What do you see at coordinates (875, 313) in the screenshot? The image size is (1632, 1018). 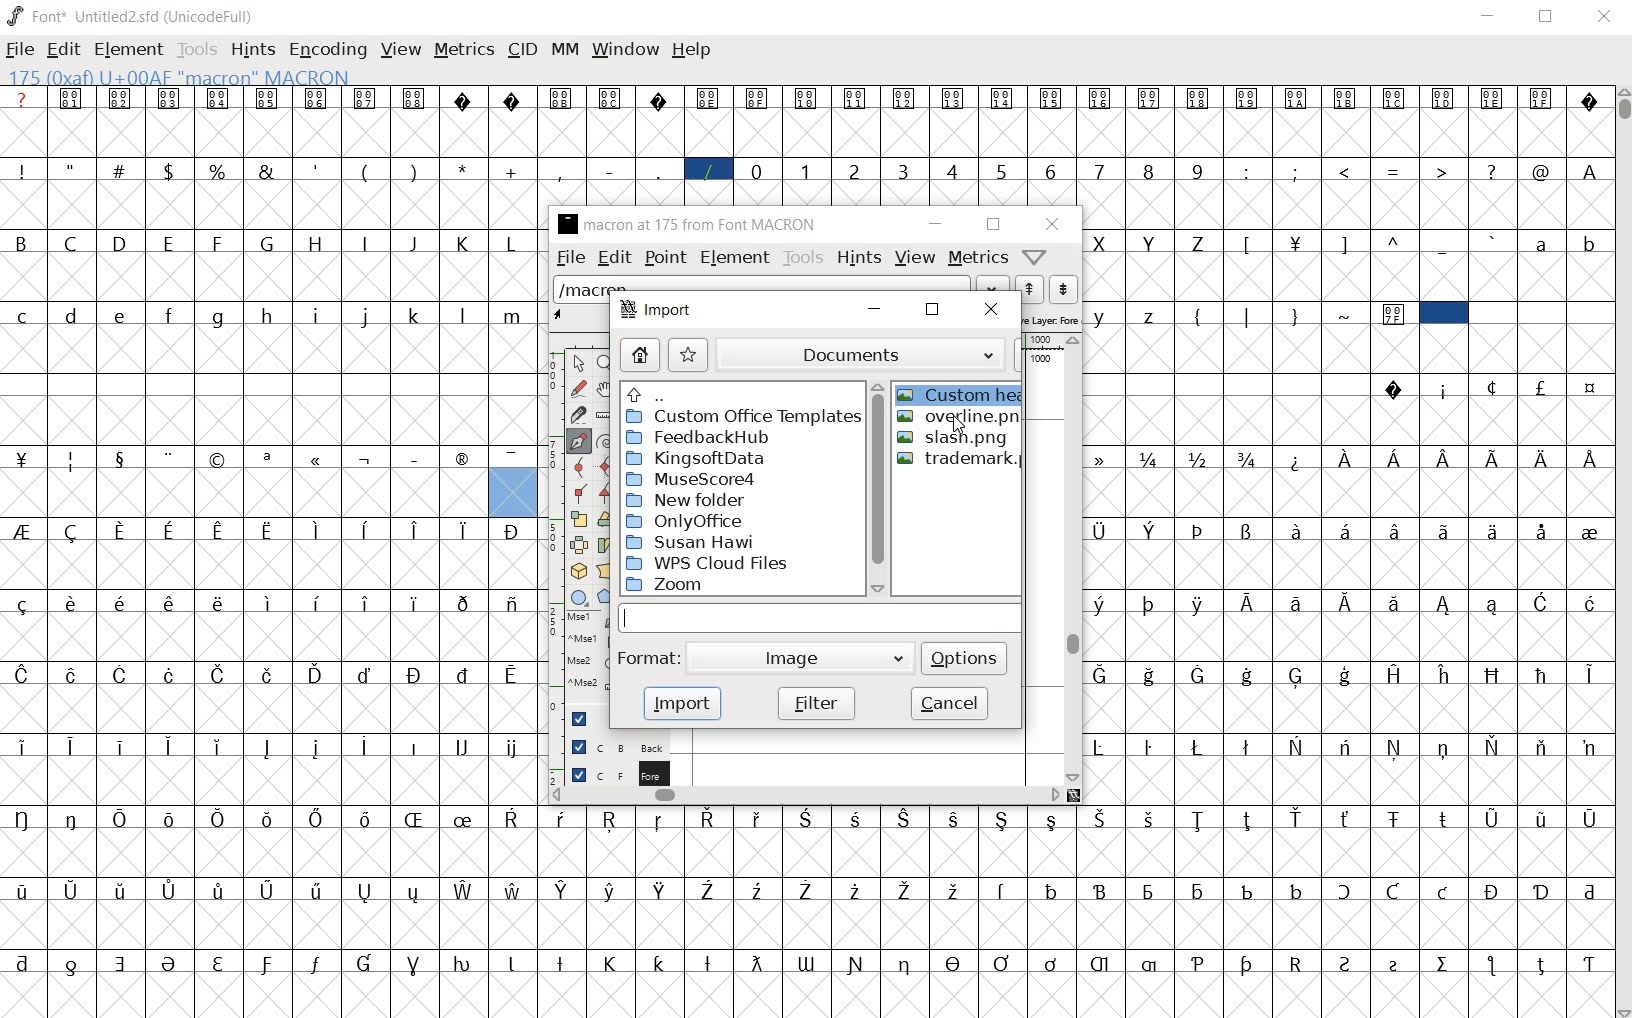 I see `minimize` at bounding box center [875, 313].